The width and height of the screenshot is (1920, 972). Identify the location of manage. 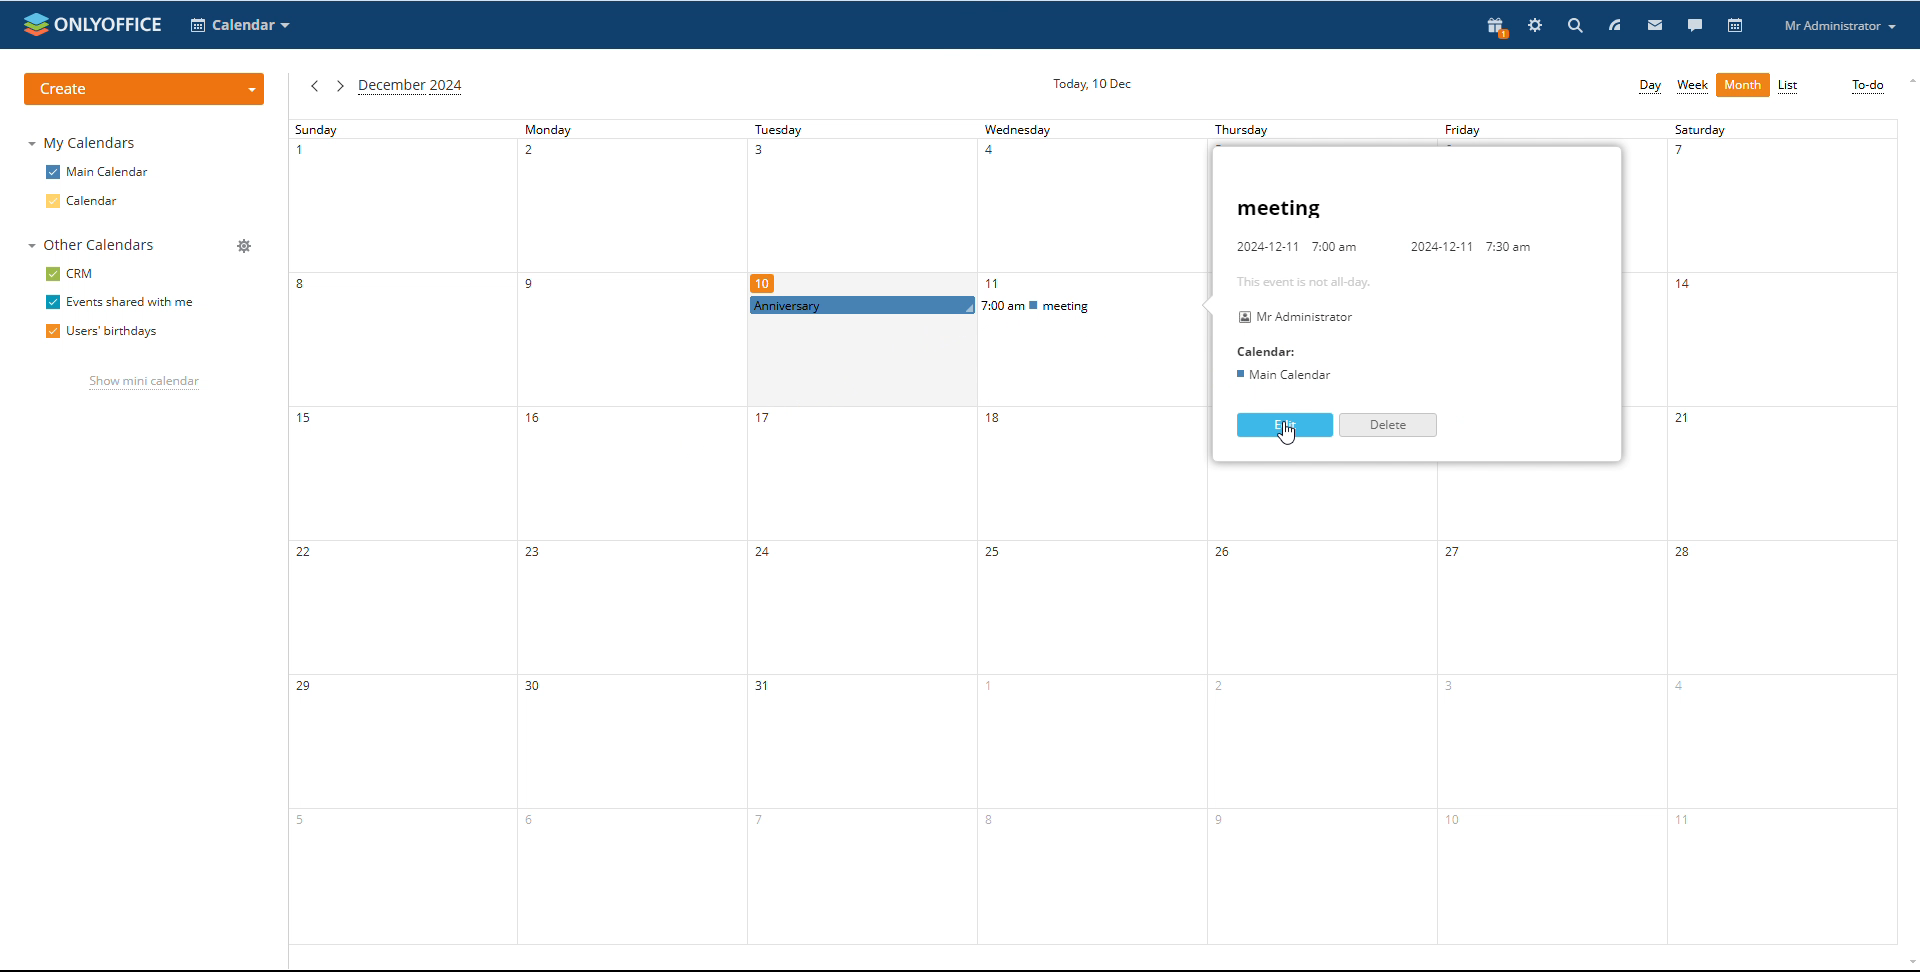
(246, 247).